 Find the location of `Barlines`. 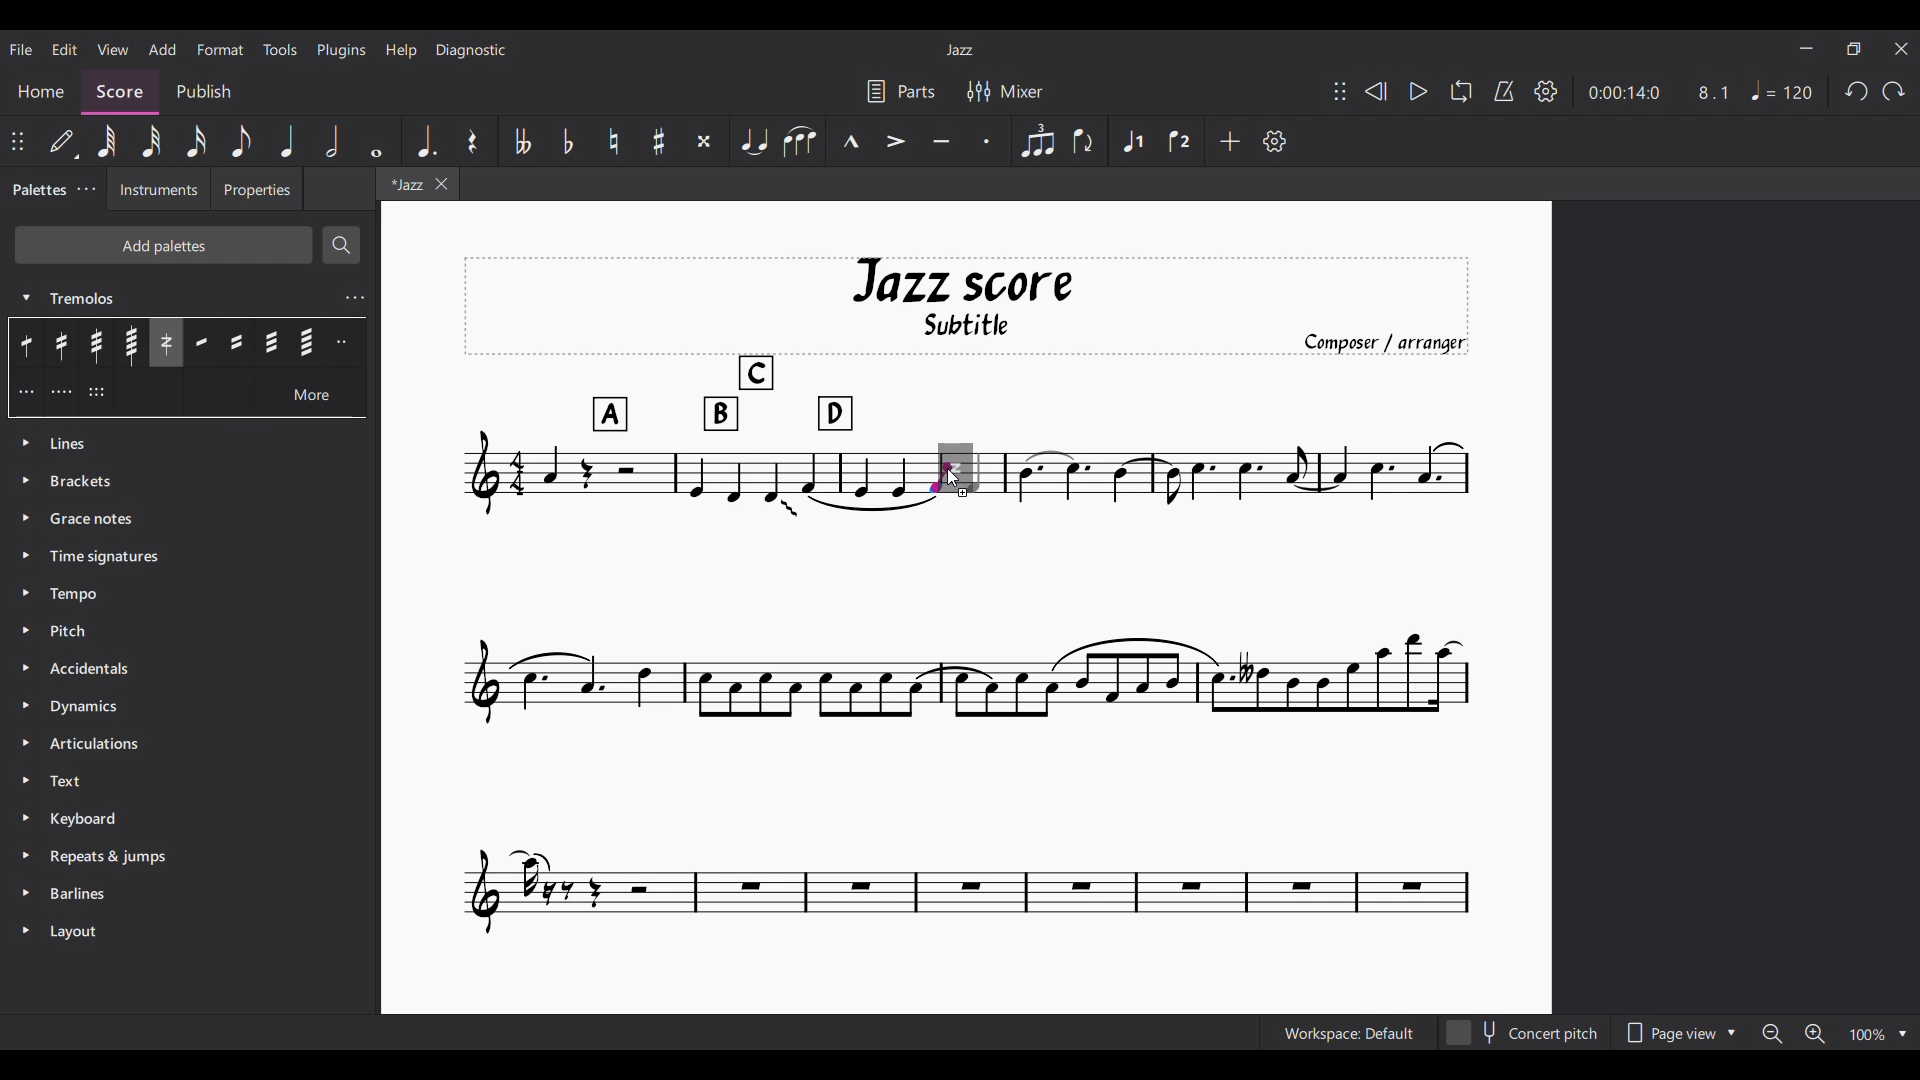

Barlines is located at coordinates (187, 894).